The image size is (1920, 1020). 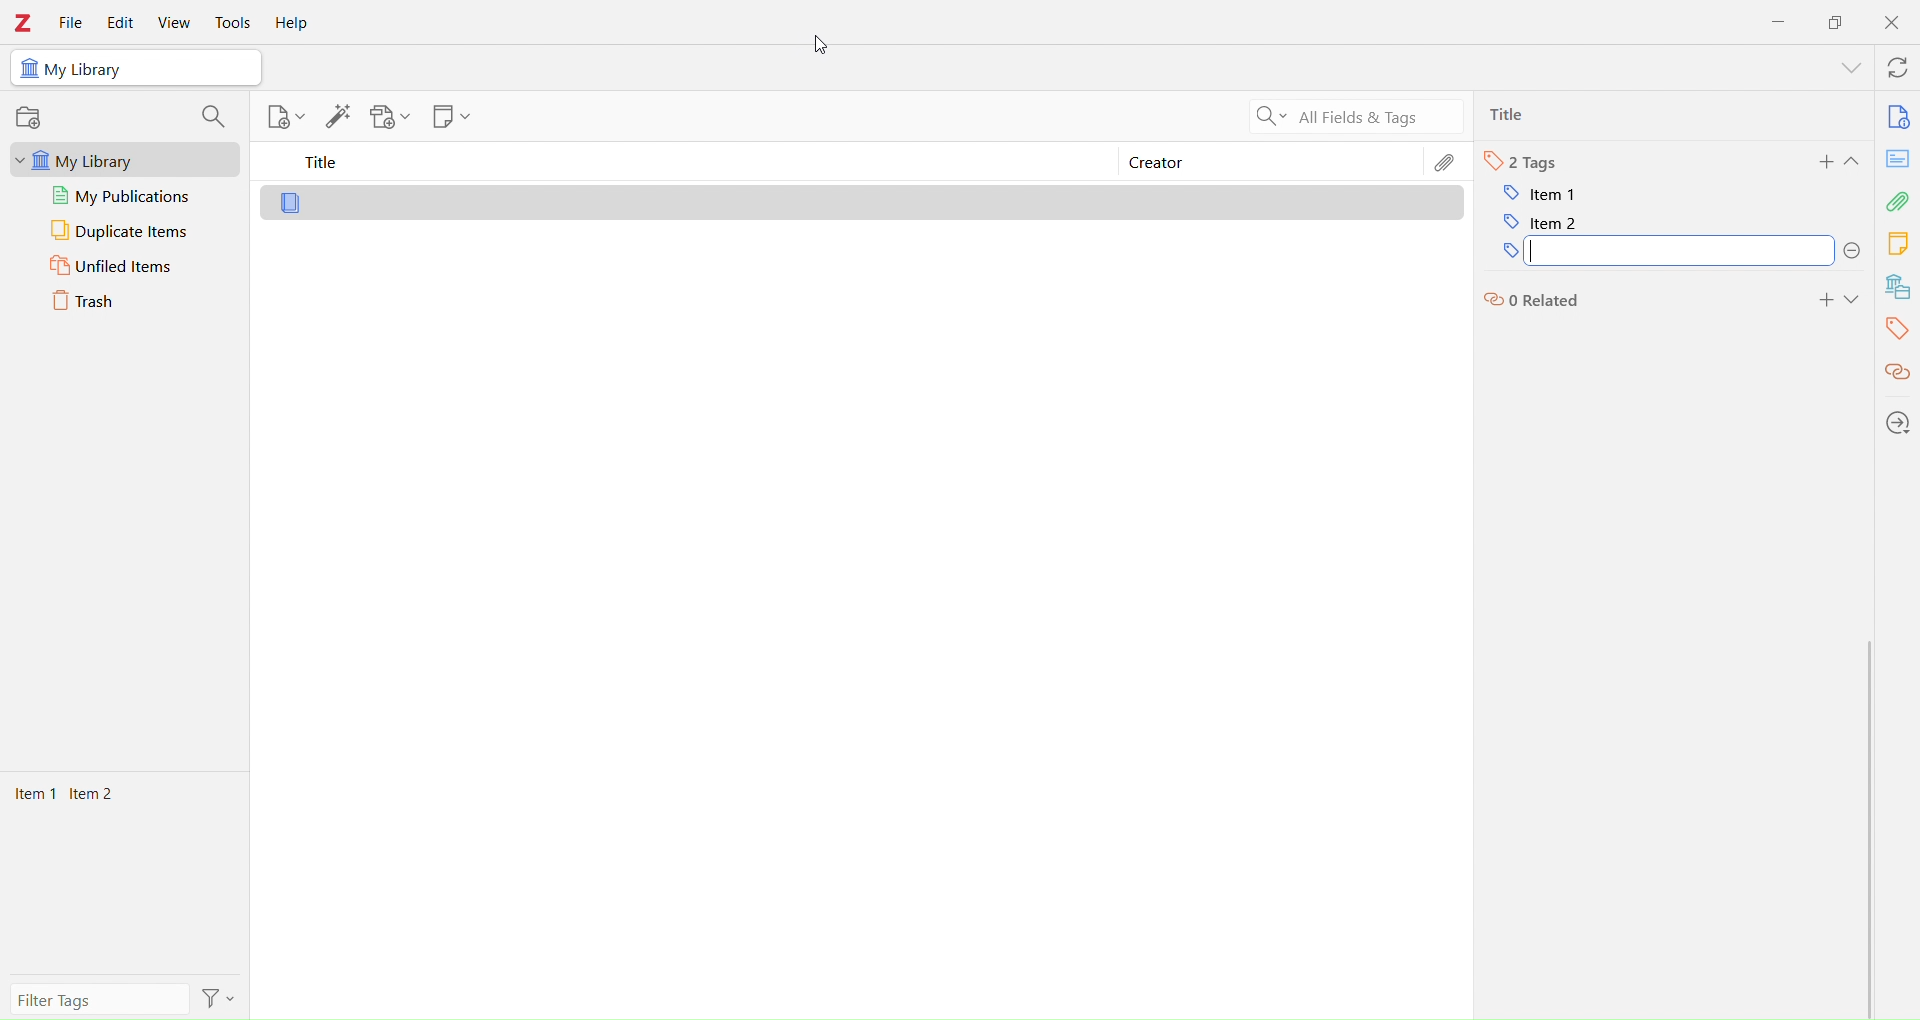 What do you see at coordinates (1559, 216) in the screenshot?
I see `item 2` at bounding box center [1559, 216].